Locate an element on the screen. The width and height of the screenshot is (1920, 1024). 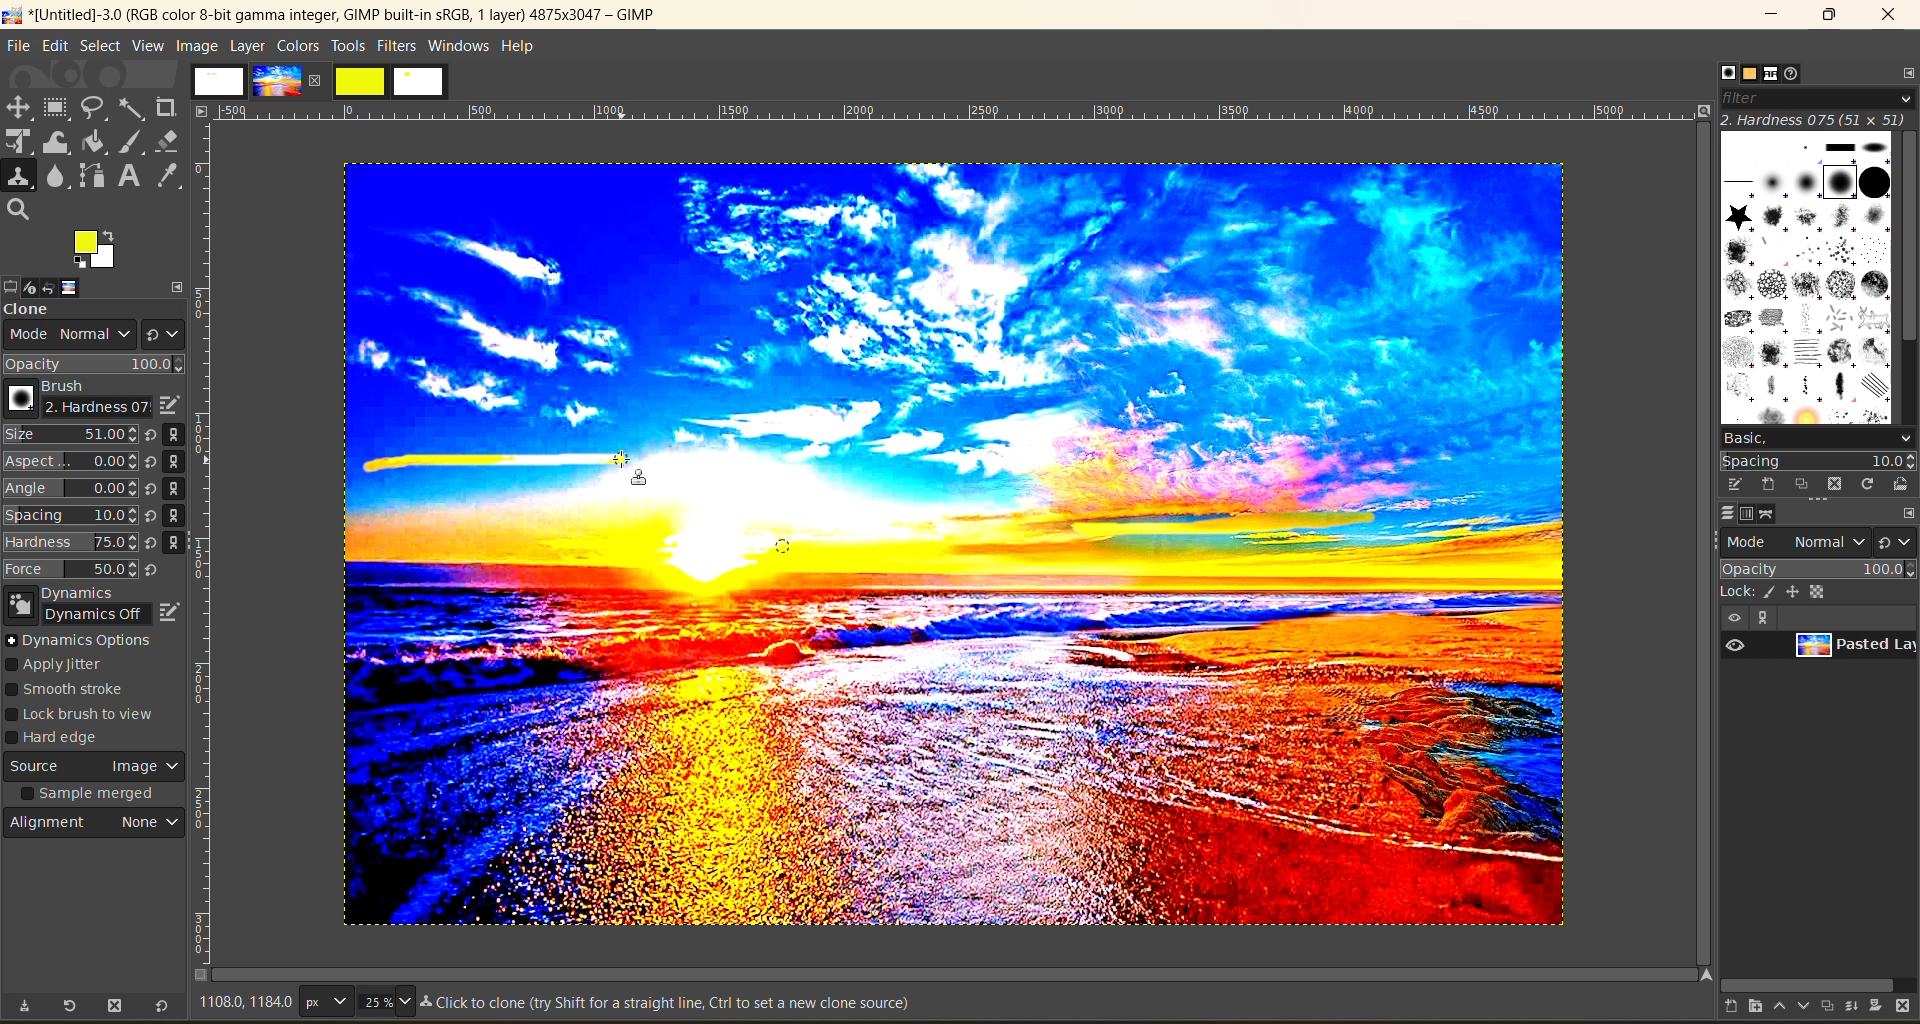
tool options is located at coordinates (12, 285).